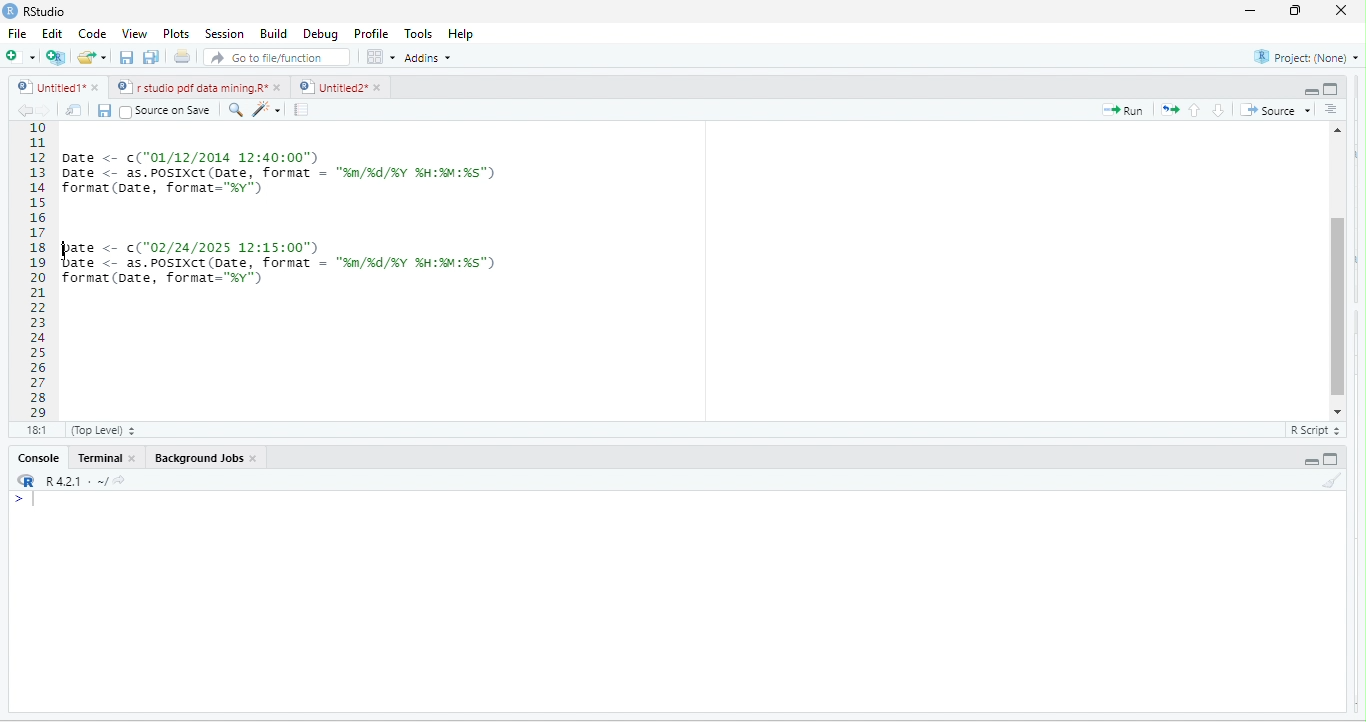  I want to click on show in new window, so click(76, 110).